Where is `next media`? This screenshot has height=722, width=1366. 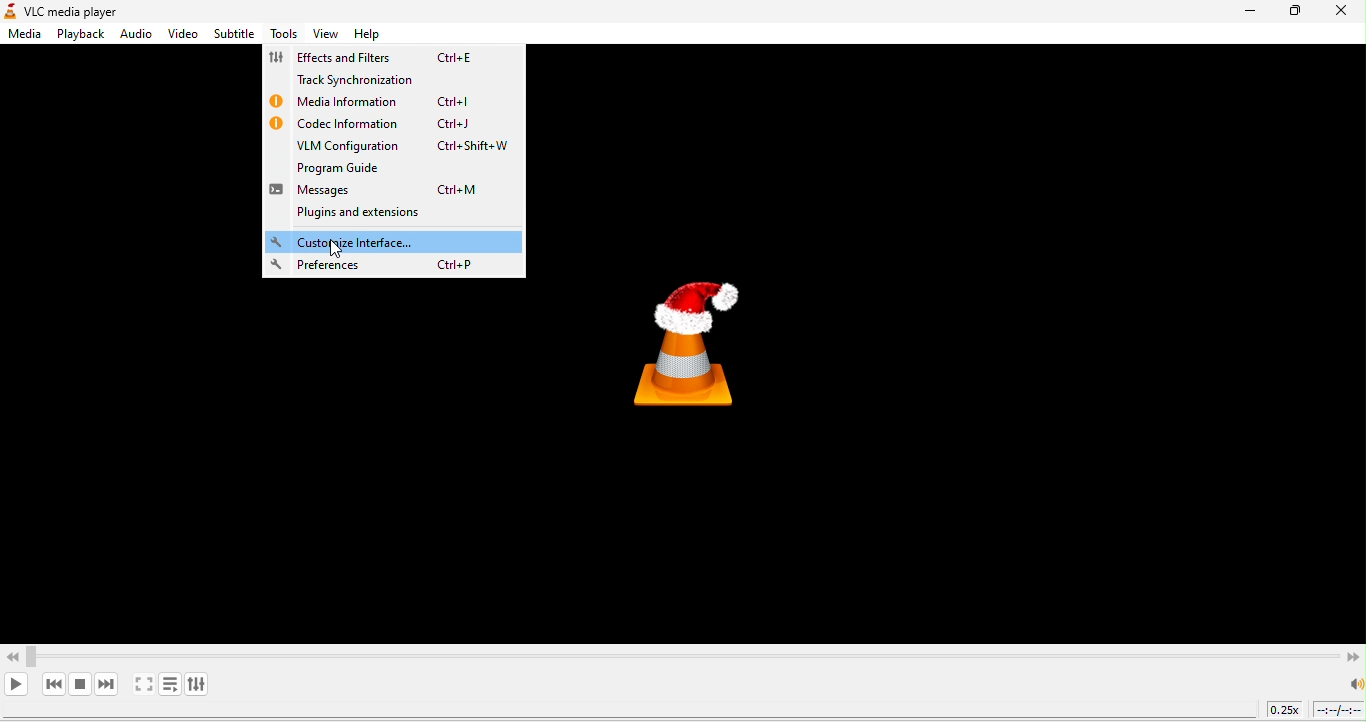 next media is located at coordinates (109, 684).